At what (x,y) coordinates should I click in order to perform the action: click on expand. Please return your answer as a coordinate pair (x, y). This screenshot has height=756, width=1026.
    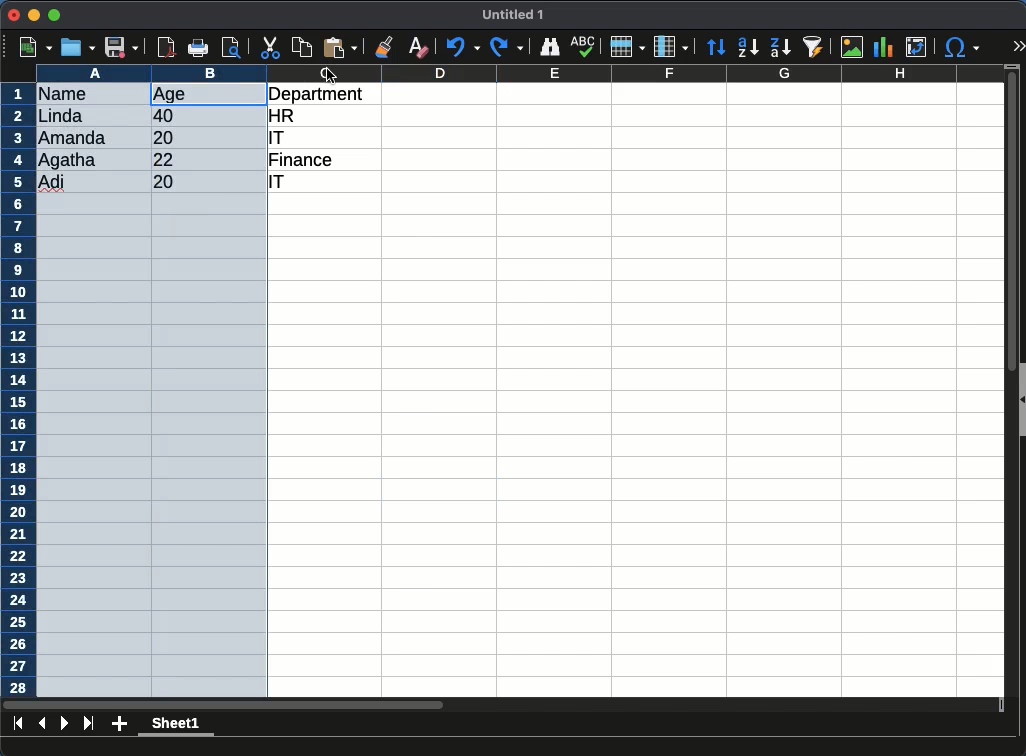
    Looking at the image, I should click on (1018, 48).